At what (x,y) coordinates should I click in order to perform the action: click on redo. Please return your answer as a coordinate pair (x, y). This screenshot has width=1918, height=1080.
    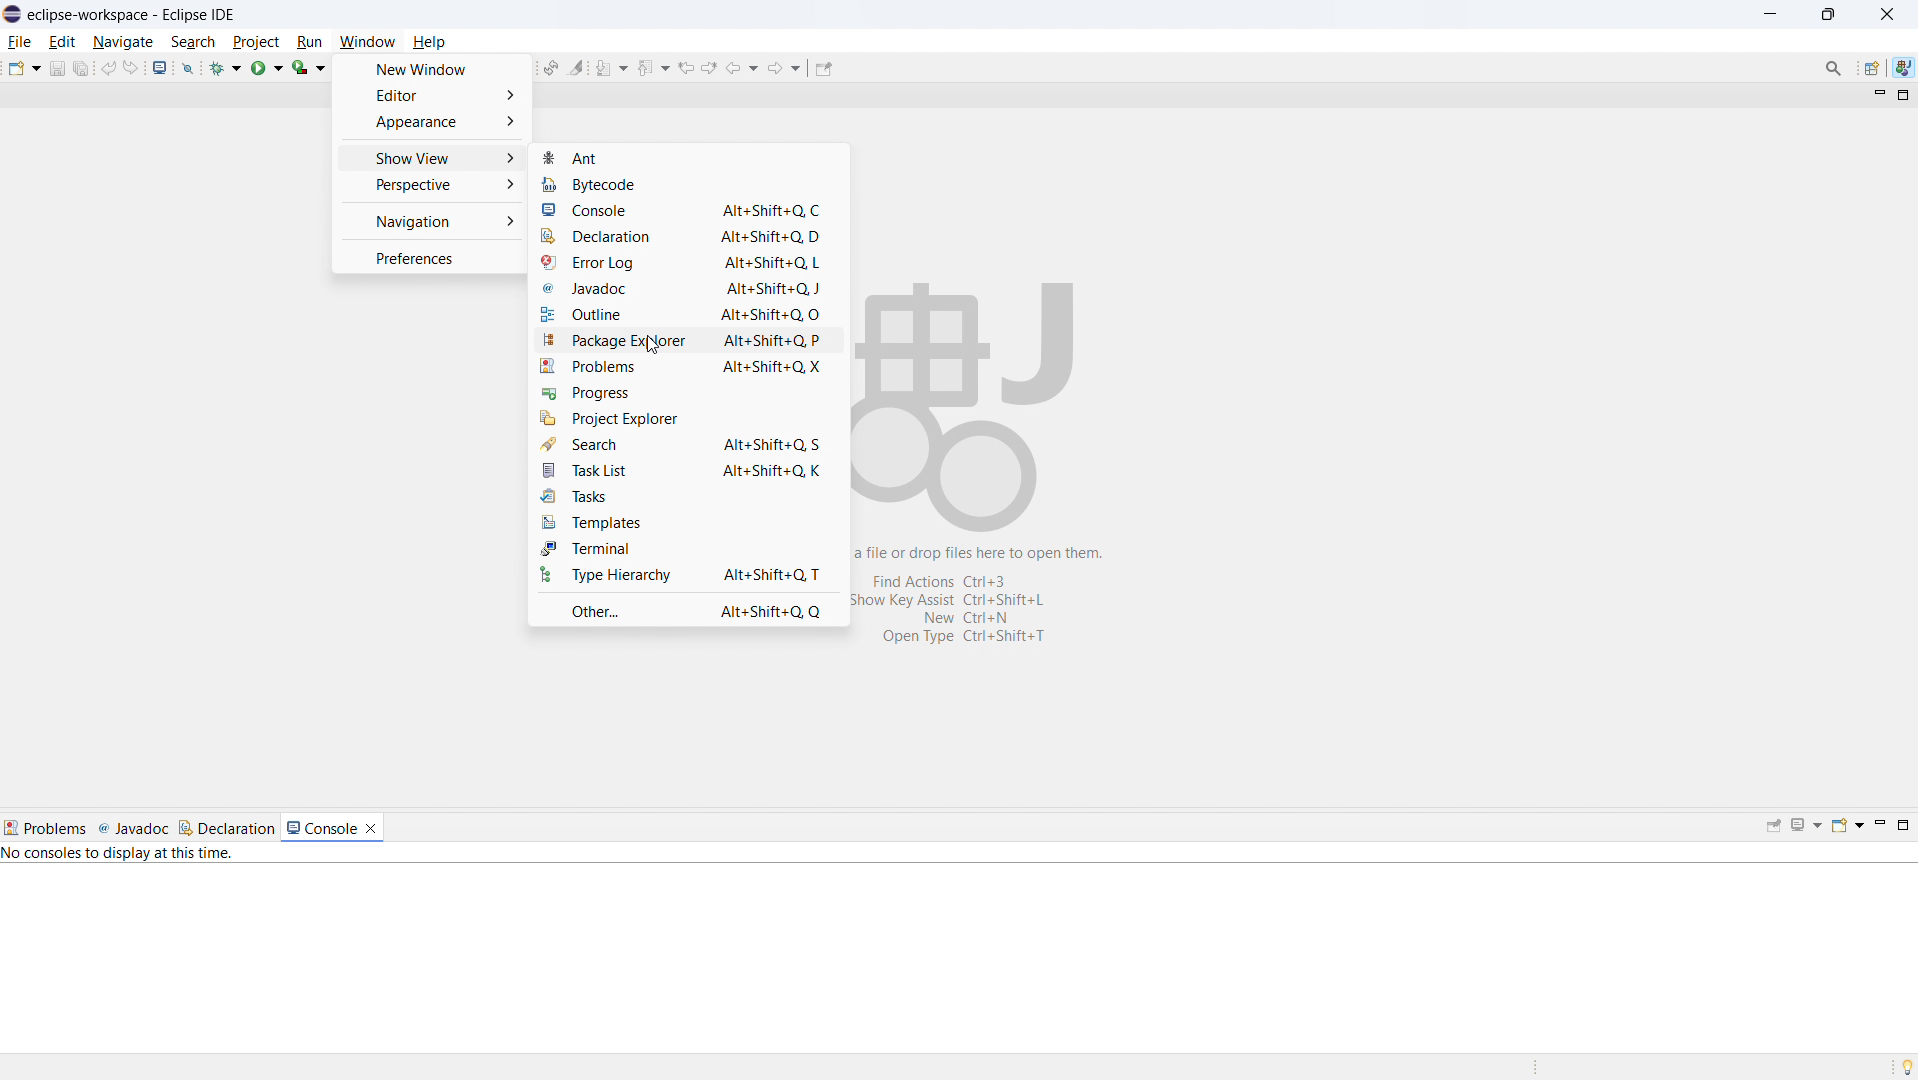
    Looking at the image, I should click on (130, 67).